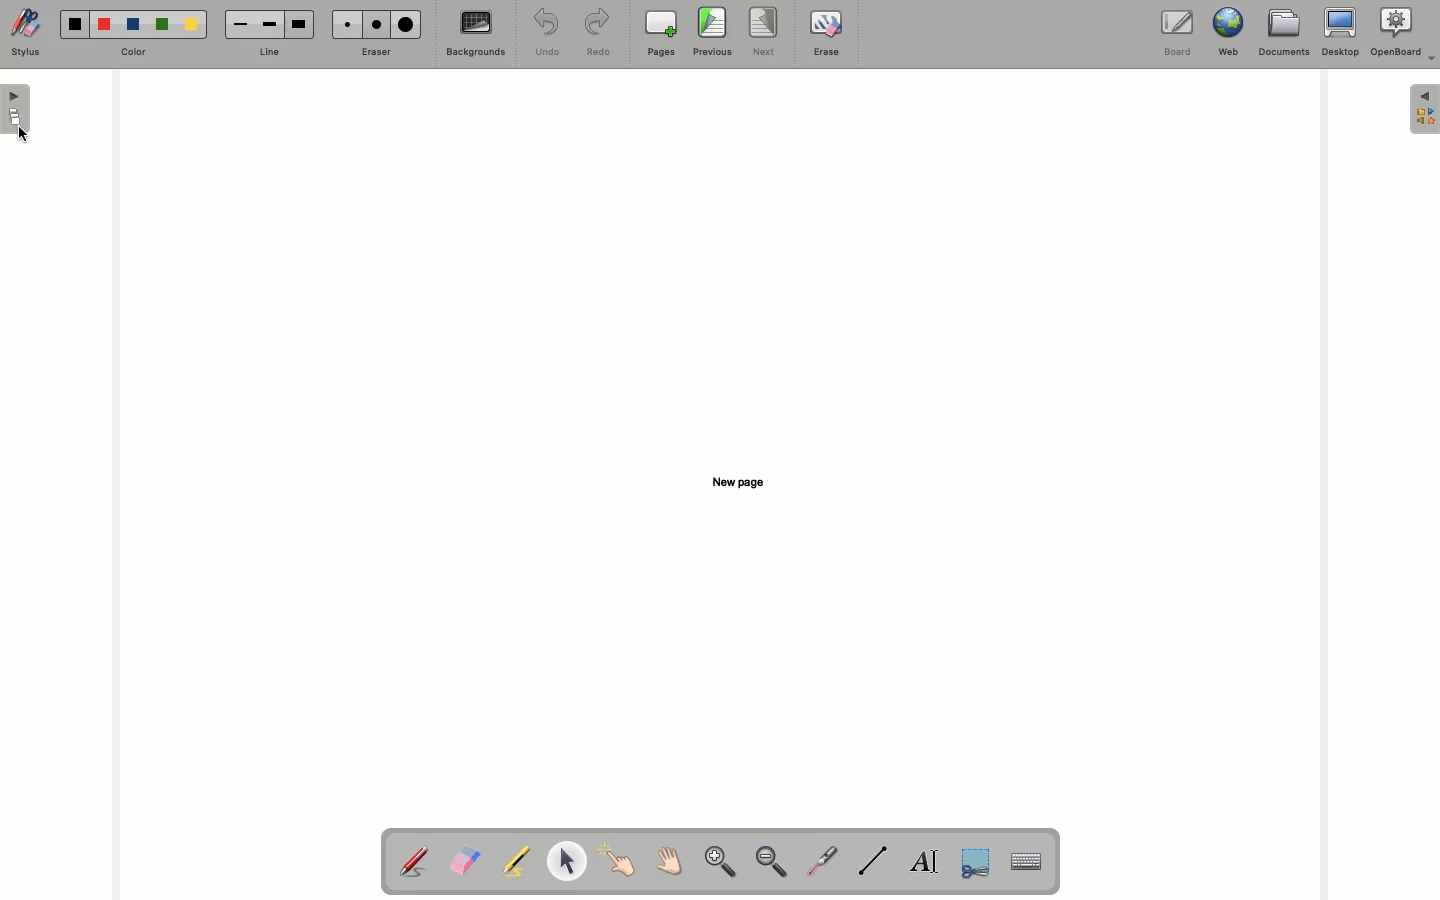 The width and height of the screenshot is (1440, 900). What do you see at coordinates (666, 860) in the screenshot?
I see `Move page` at bounding box center [666, 860].